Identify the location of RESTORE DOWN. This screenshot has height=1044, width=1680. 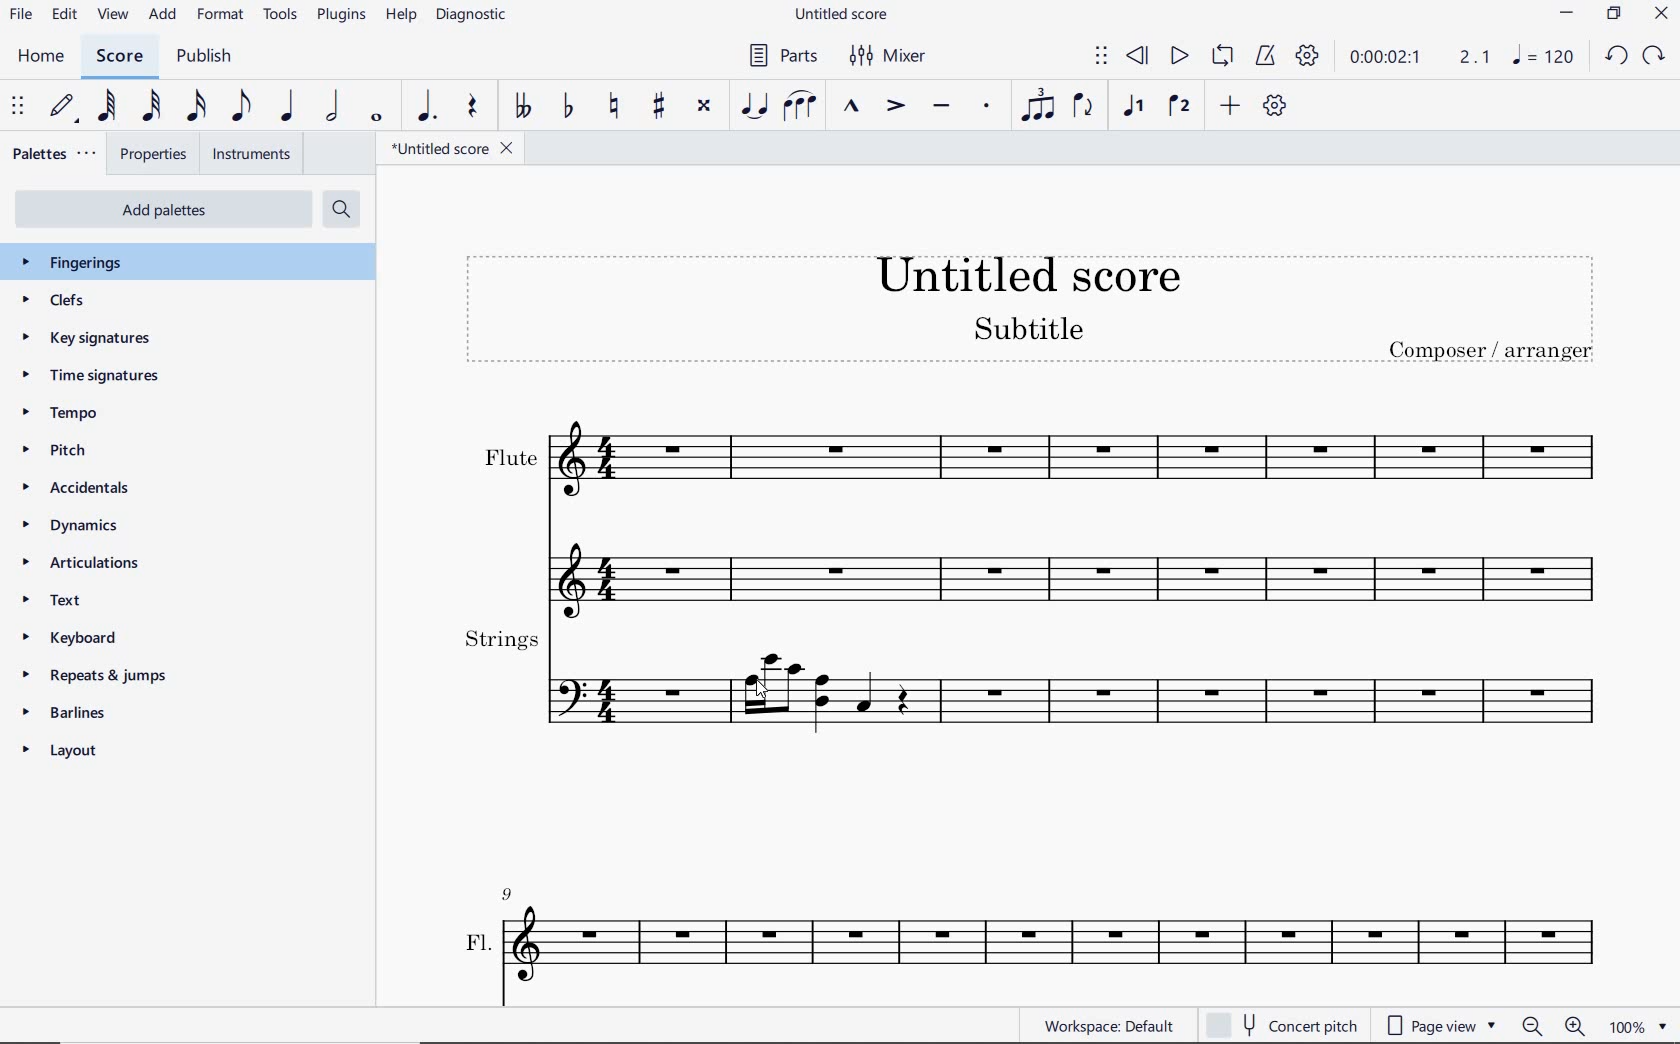
(1613, 14).